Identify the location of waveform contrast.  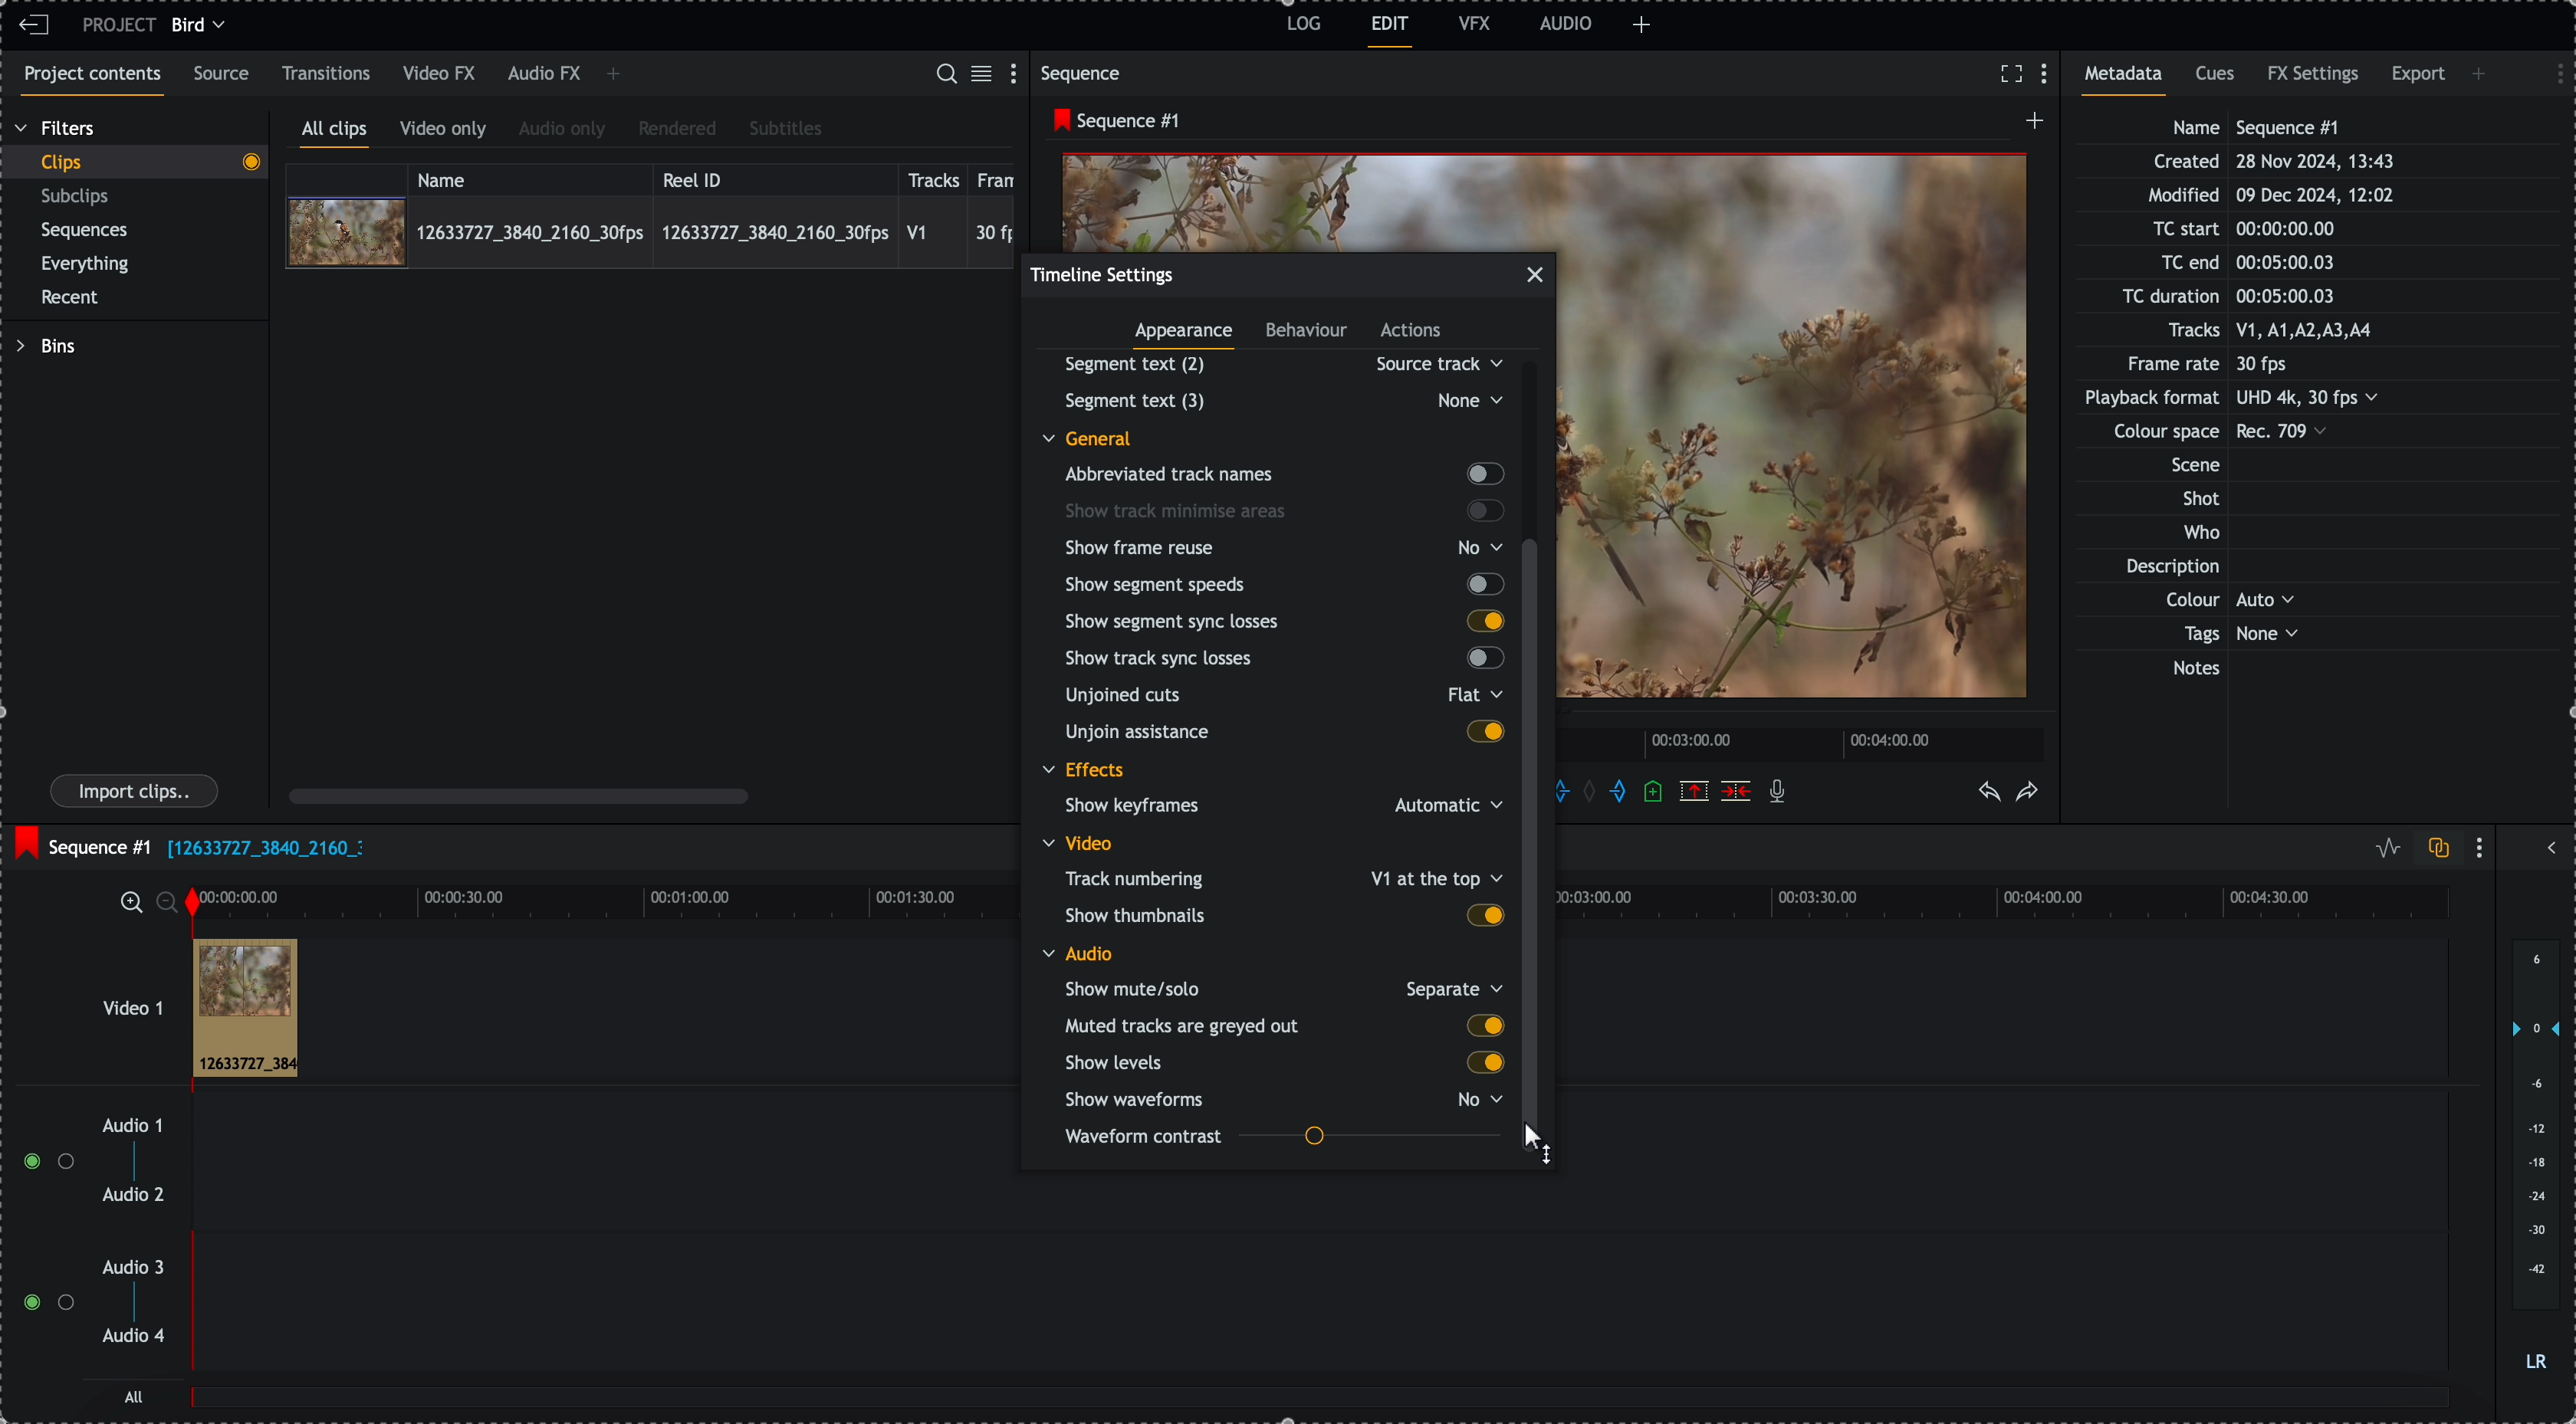
(1282, 1137).